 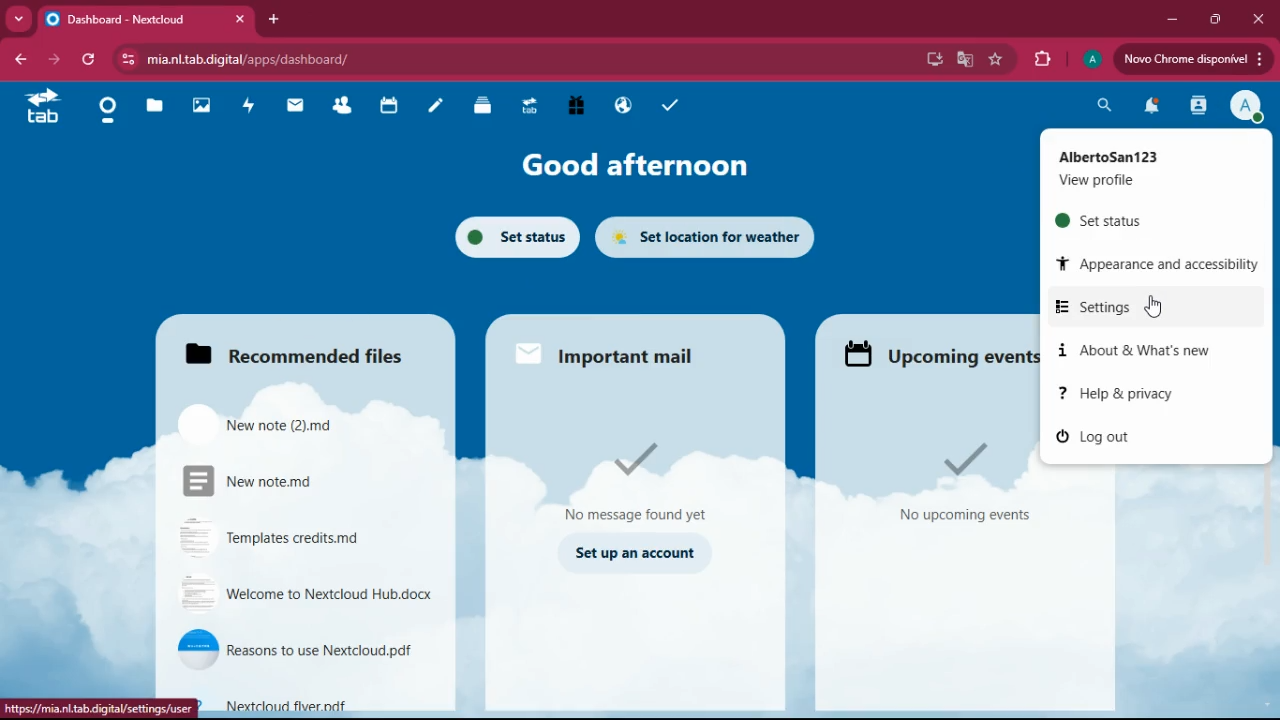 I want to click on activity, so click(x=1195, y=106).